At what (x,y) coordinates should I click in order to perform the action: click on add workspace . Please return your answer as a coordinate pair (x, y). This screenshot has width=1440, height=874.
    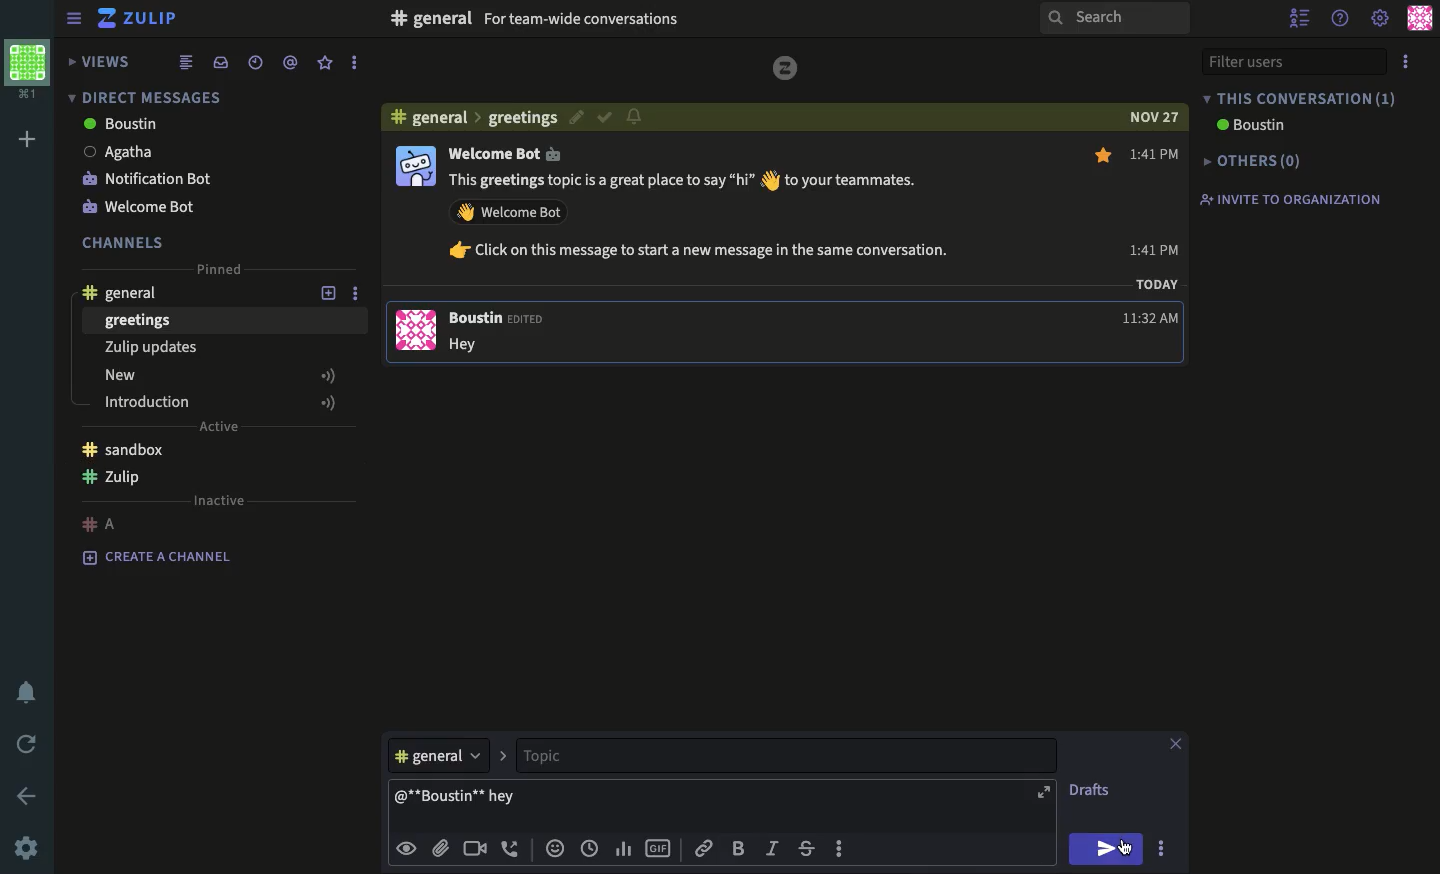
    Looking at the image, I should click on (29, 139).